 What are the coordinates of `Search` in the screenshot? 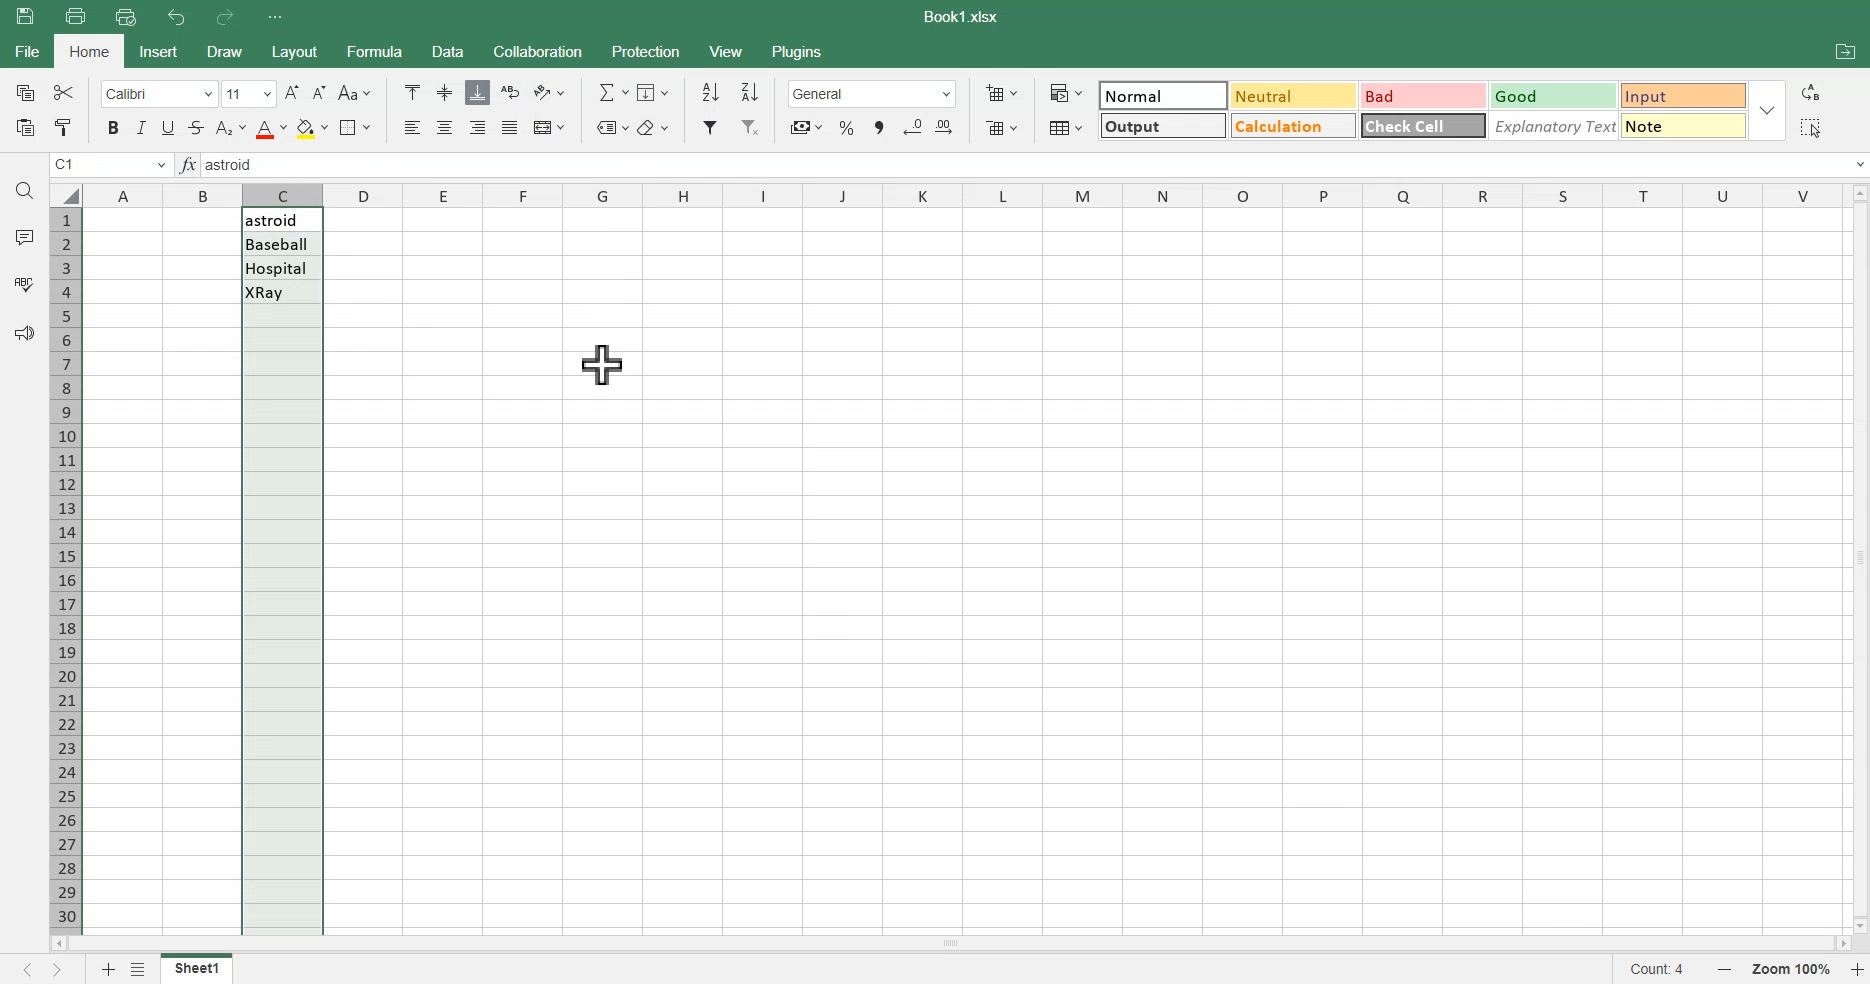 It's located at (26, 191).